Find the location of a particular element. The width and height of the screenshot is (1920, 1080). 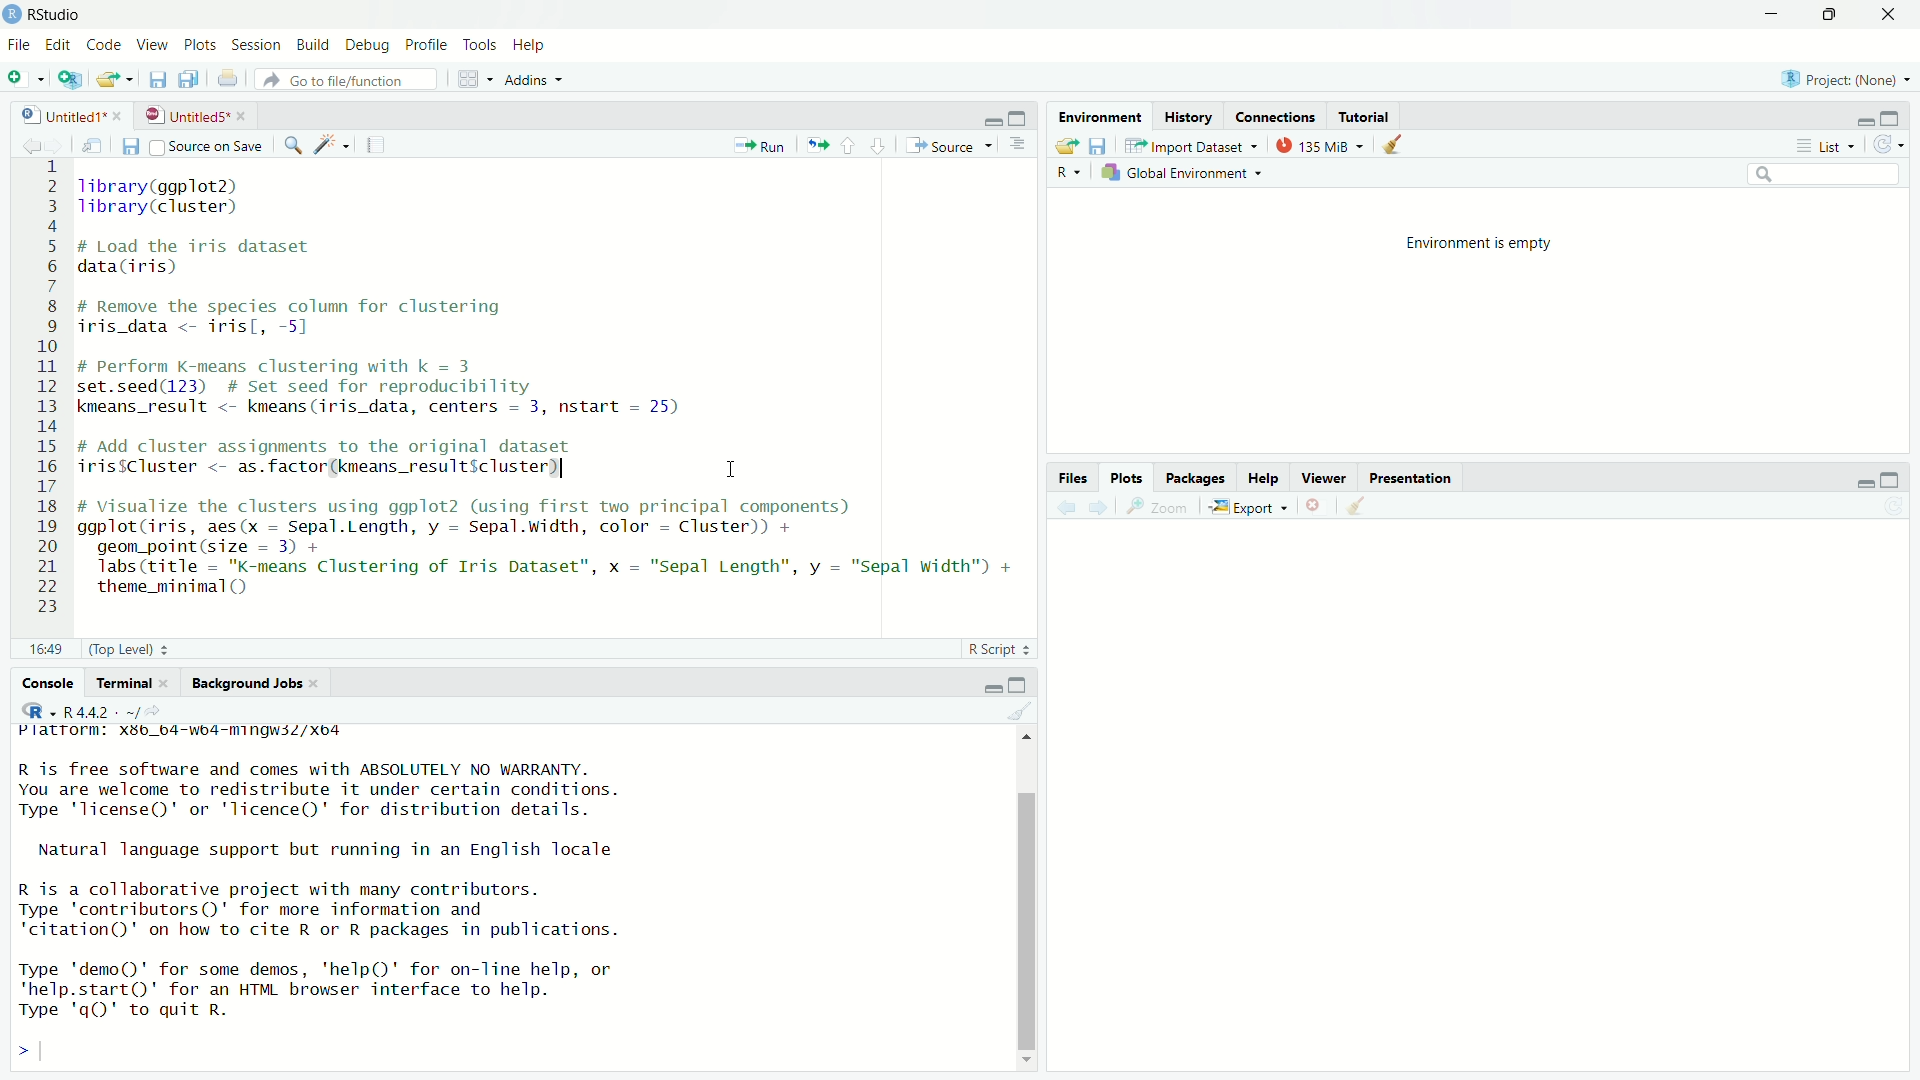

serial number is located at coordinates (44, 390).